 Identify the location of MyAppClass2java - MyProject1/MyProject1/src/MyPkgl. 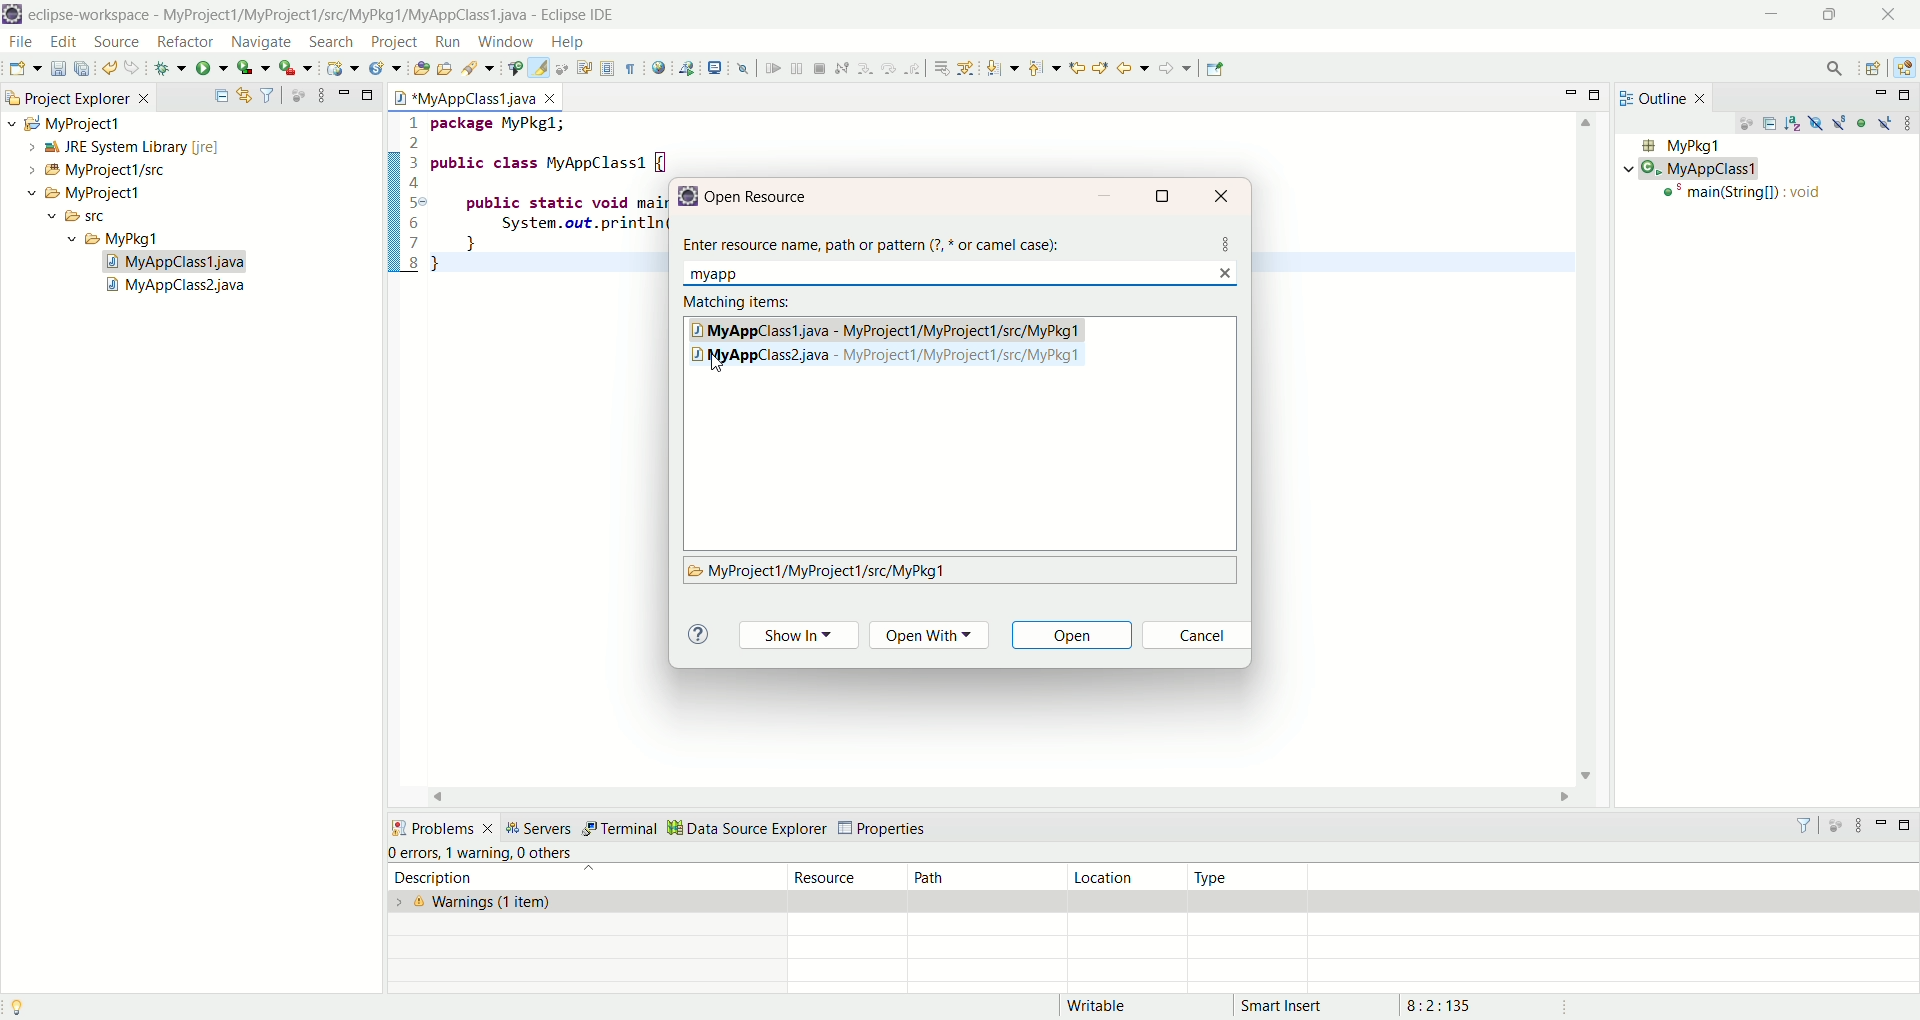
(902, 355).